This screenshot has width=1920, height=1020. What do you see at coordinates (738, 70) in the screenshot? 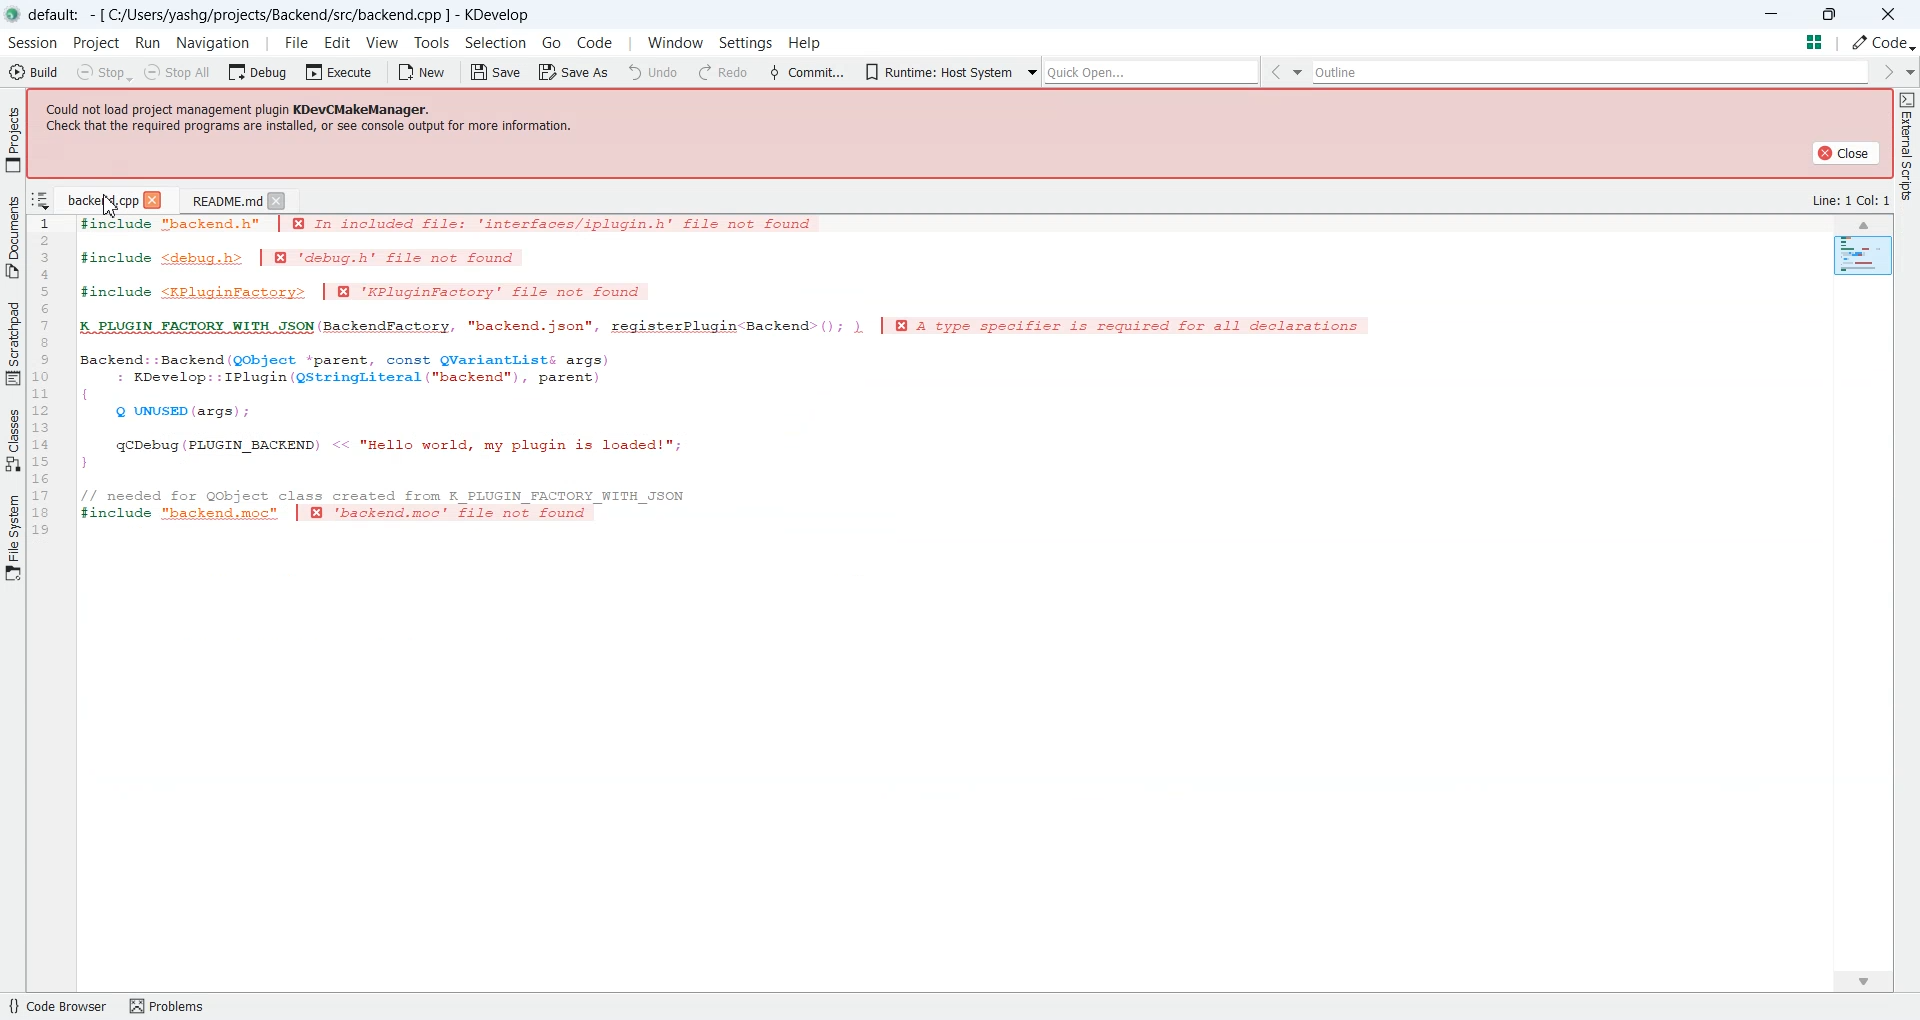
I see `Drop down box` at bounding box center [738, 70].